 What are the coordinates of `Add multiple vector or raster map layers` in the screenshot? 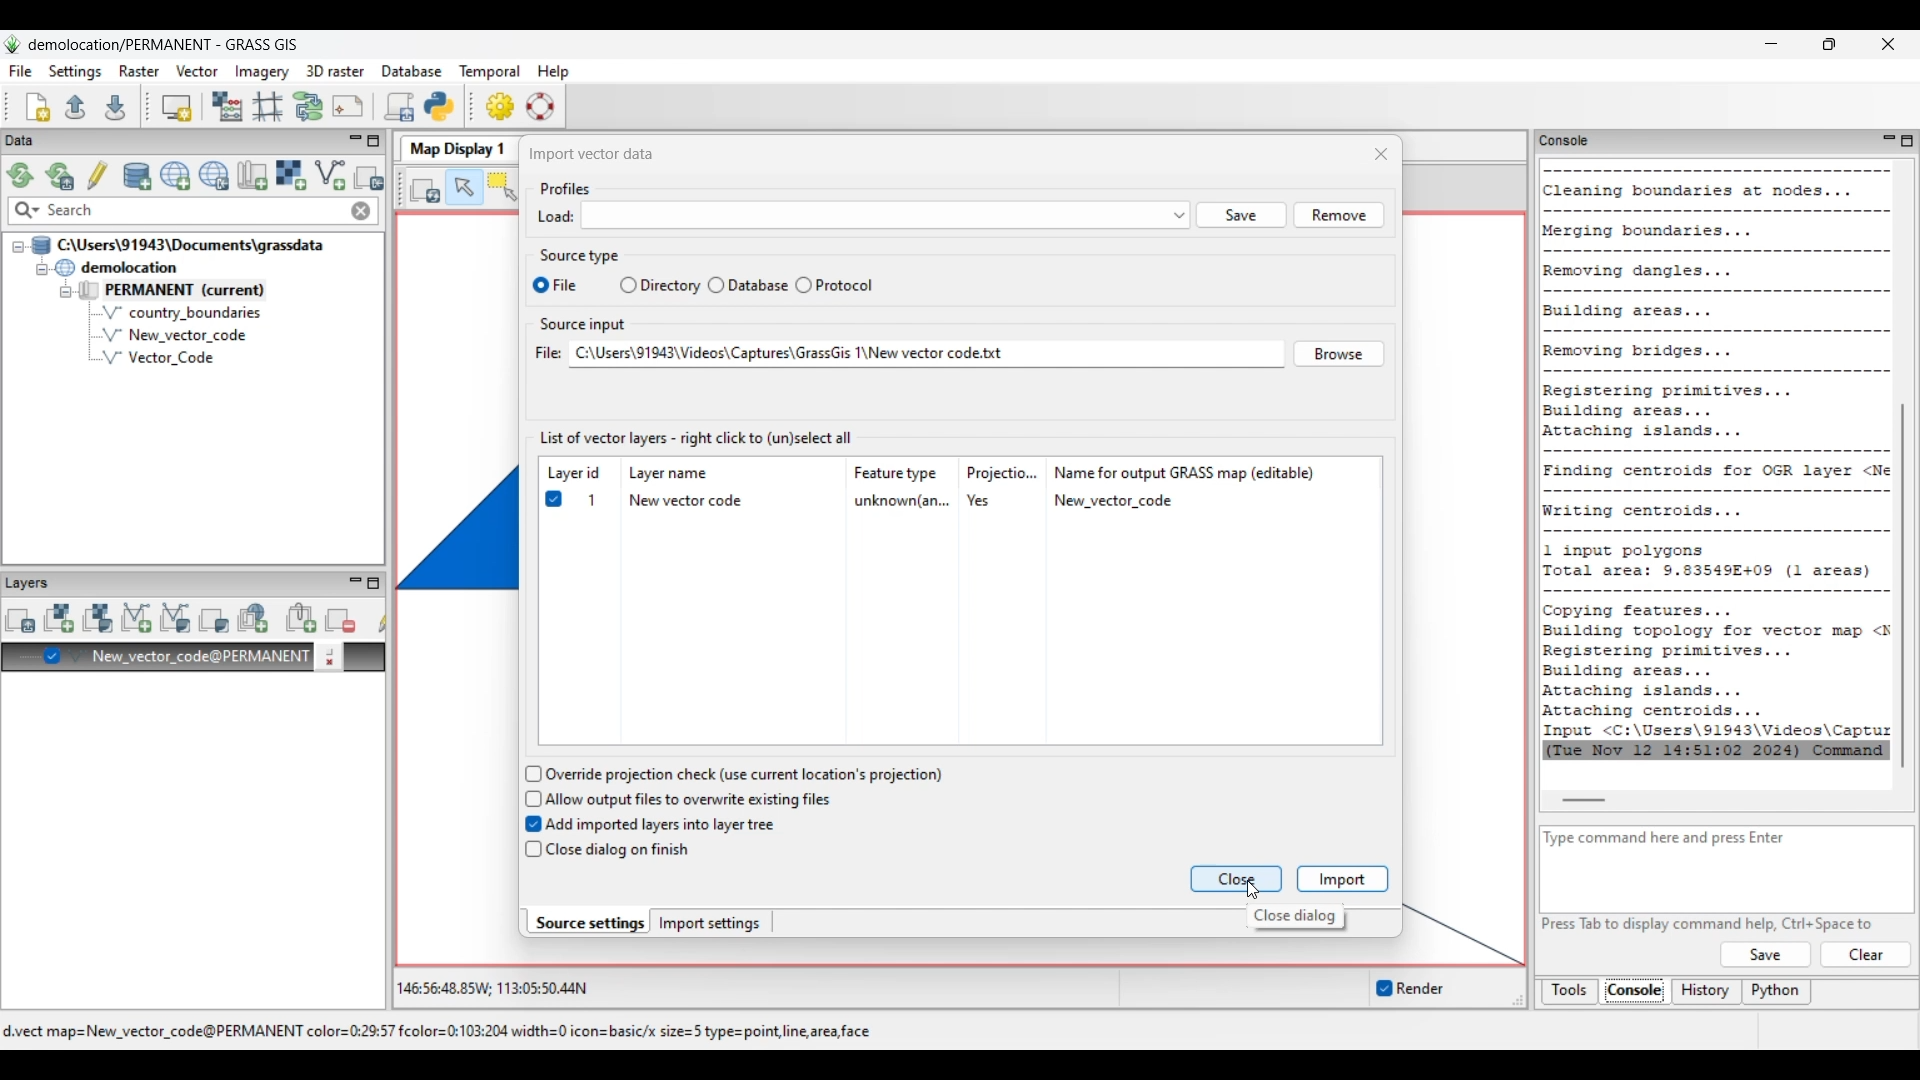 It's located at (20, 620).